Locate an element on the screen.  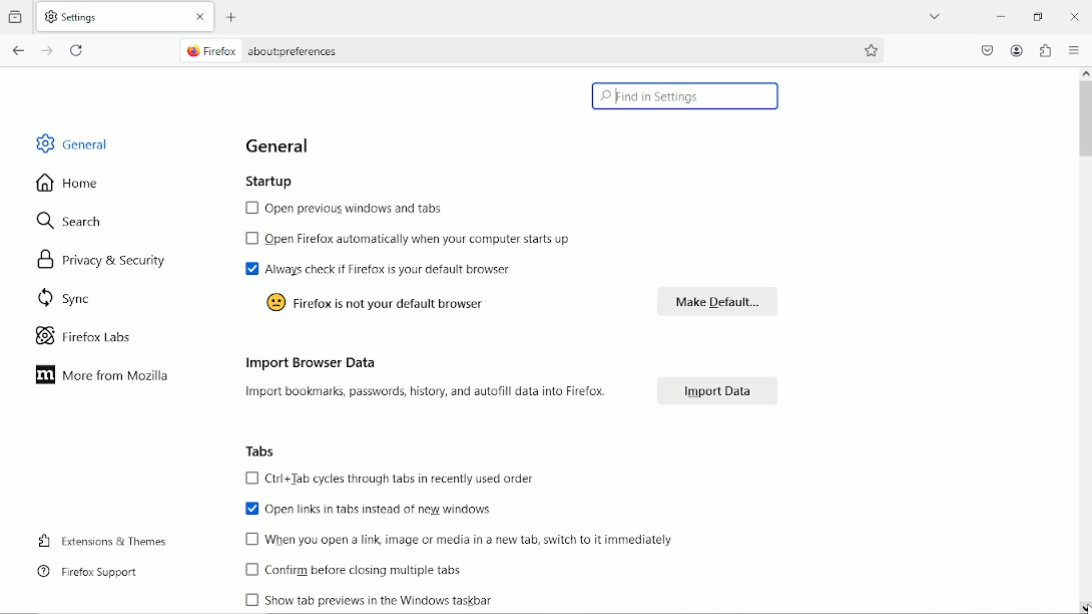
bookmark this page is located at coordinates (872, 48).